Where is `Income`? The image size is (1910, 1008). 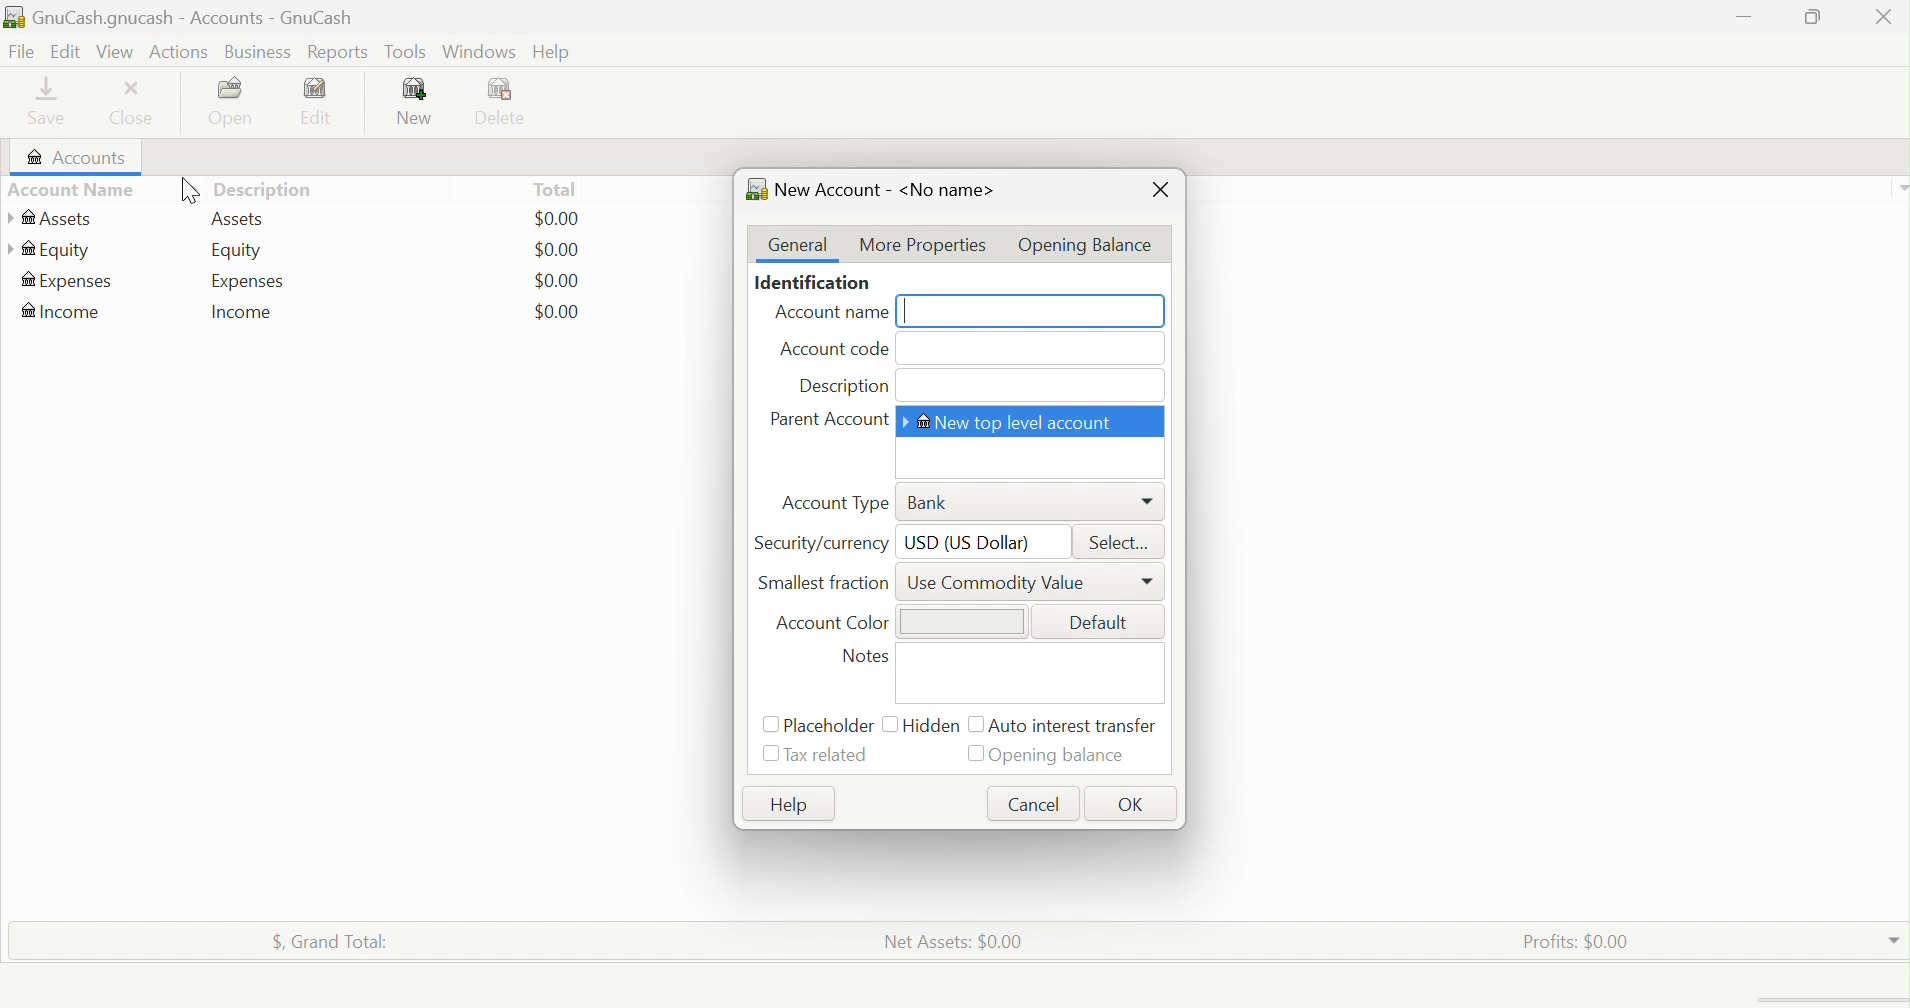
Income is located at coordinates (64, 311).